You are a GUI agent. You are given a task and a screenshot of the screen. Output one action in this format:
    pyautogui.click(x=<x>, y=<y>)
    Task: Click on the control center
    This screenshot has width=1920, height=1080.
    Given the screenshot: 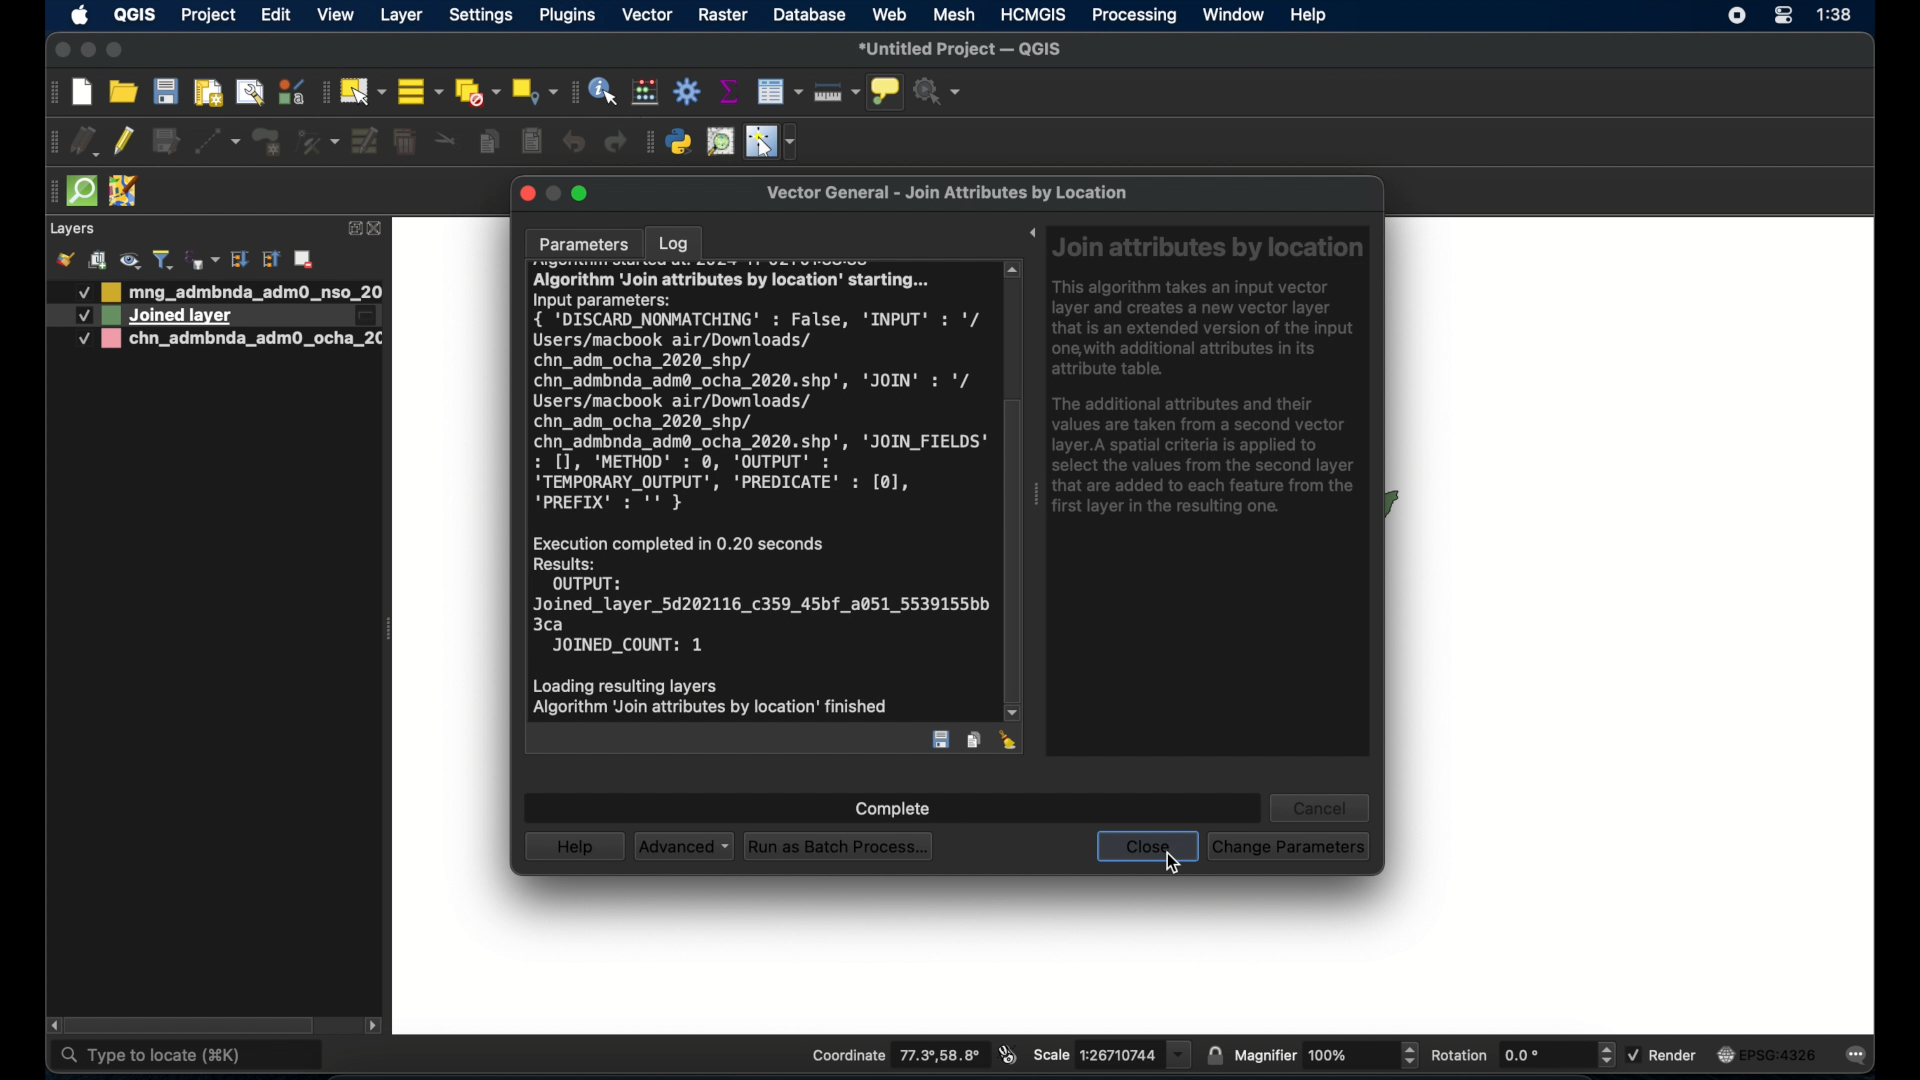 What is the action you would take?
    pyautogui.click(x=1784, y=15)
    